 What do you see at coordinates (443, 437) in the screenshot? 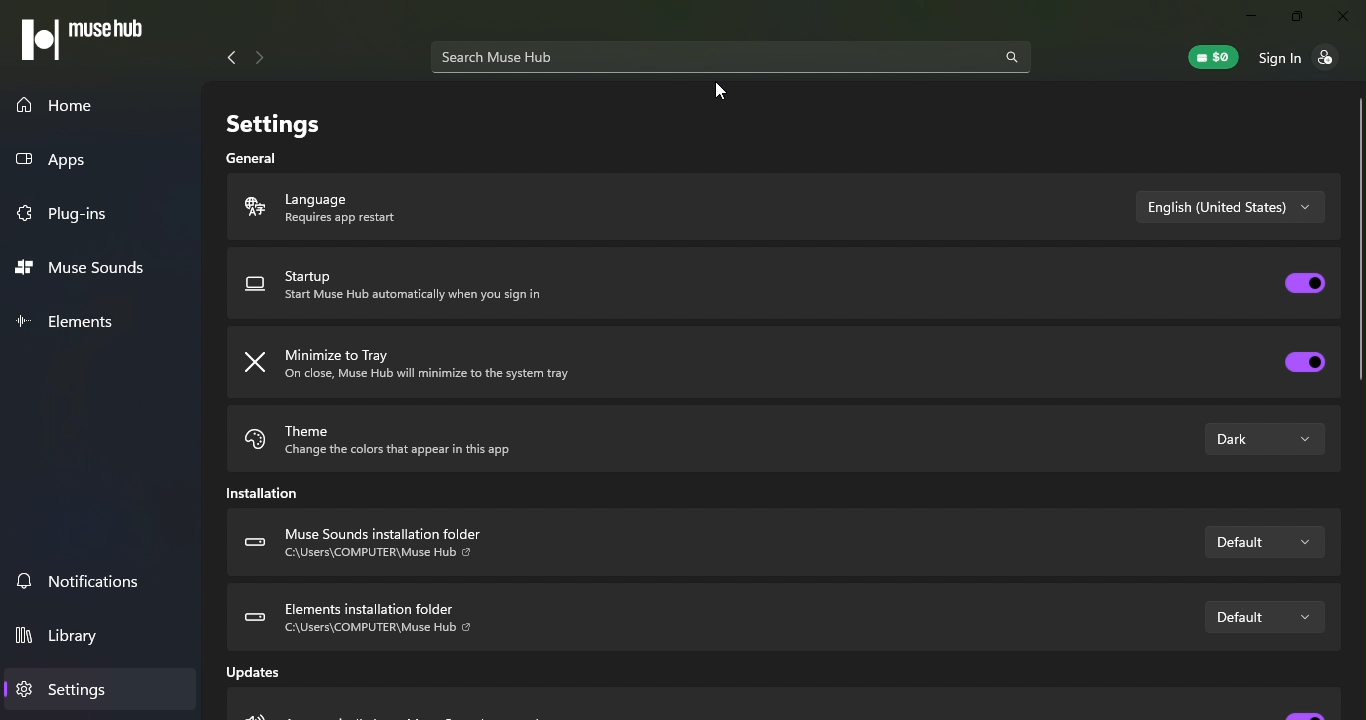
I see `Theme` at bounding box center [443, 437].